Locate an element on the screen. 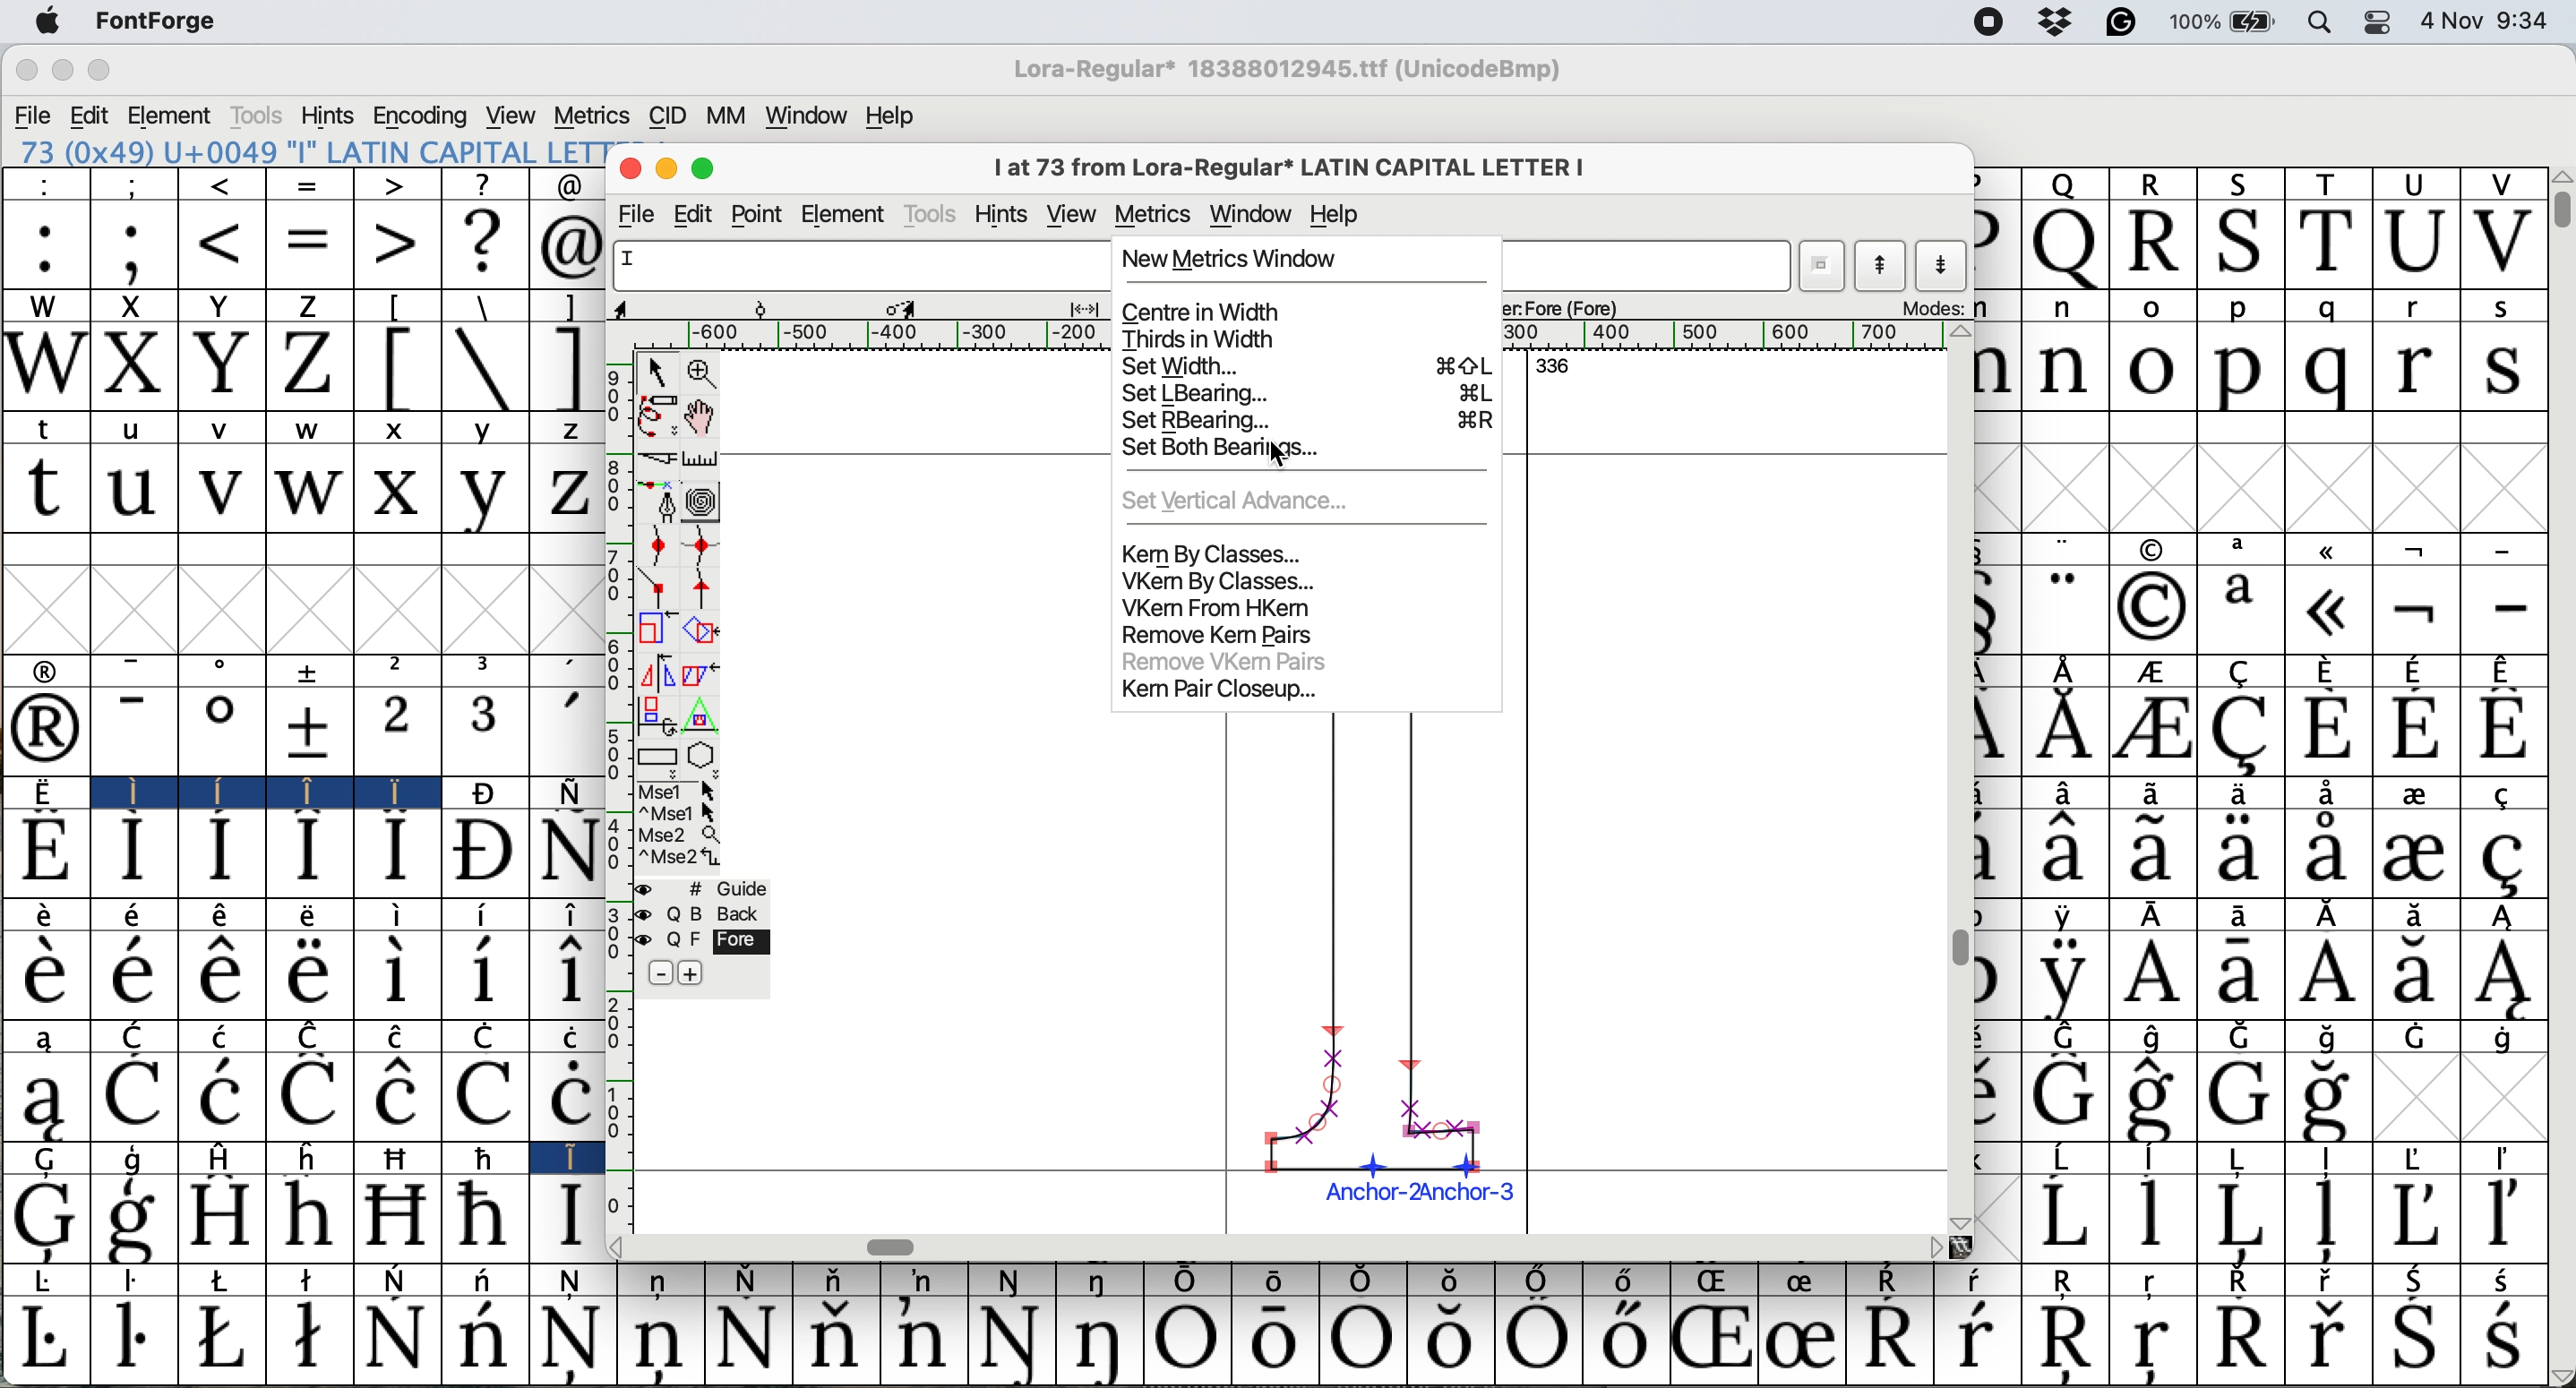 The width and height of the screenshot is (2576, 1388). tools is located at coordinates (929, 213).